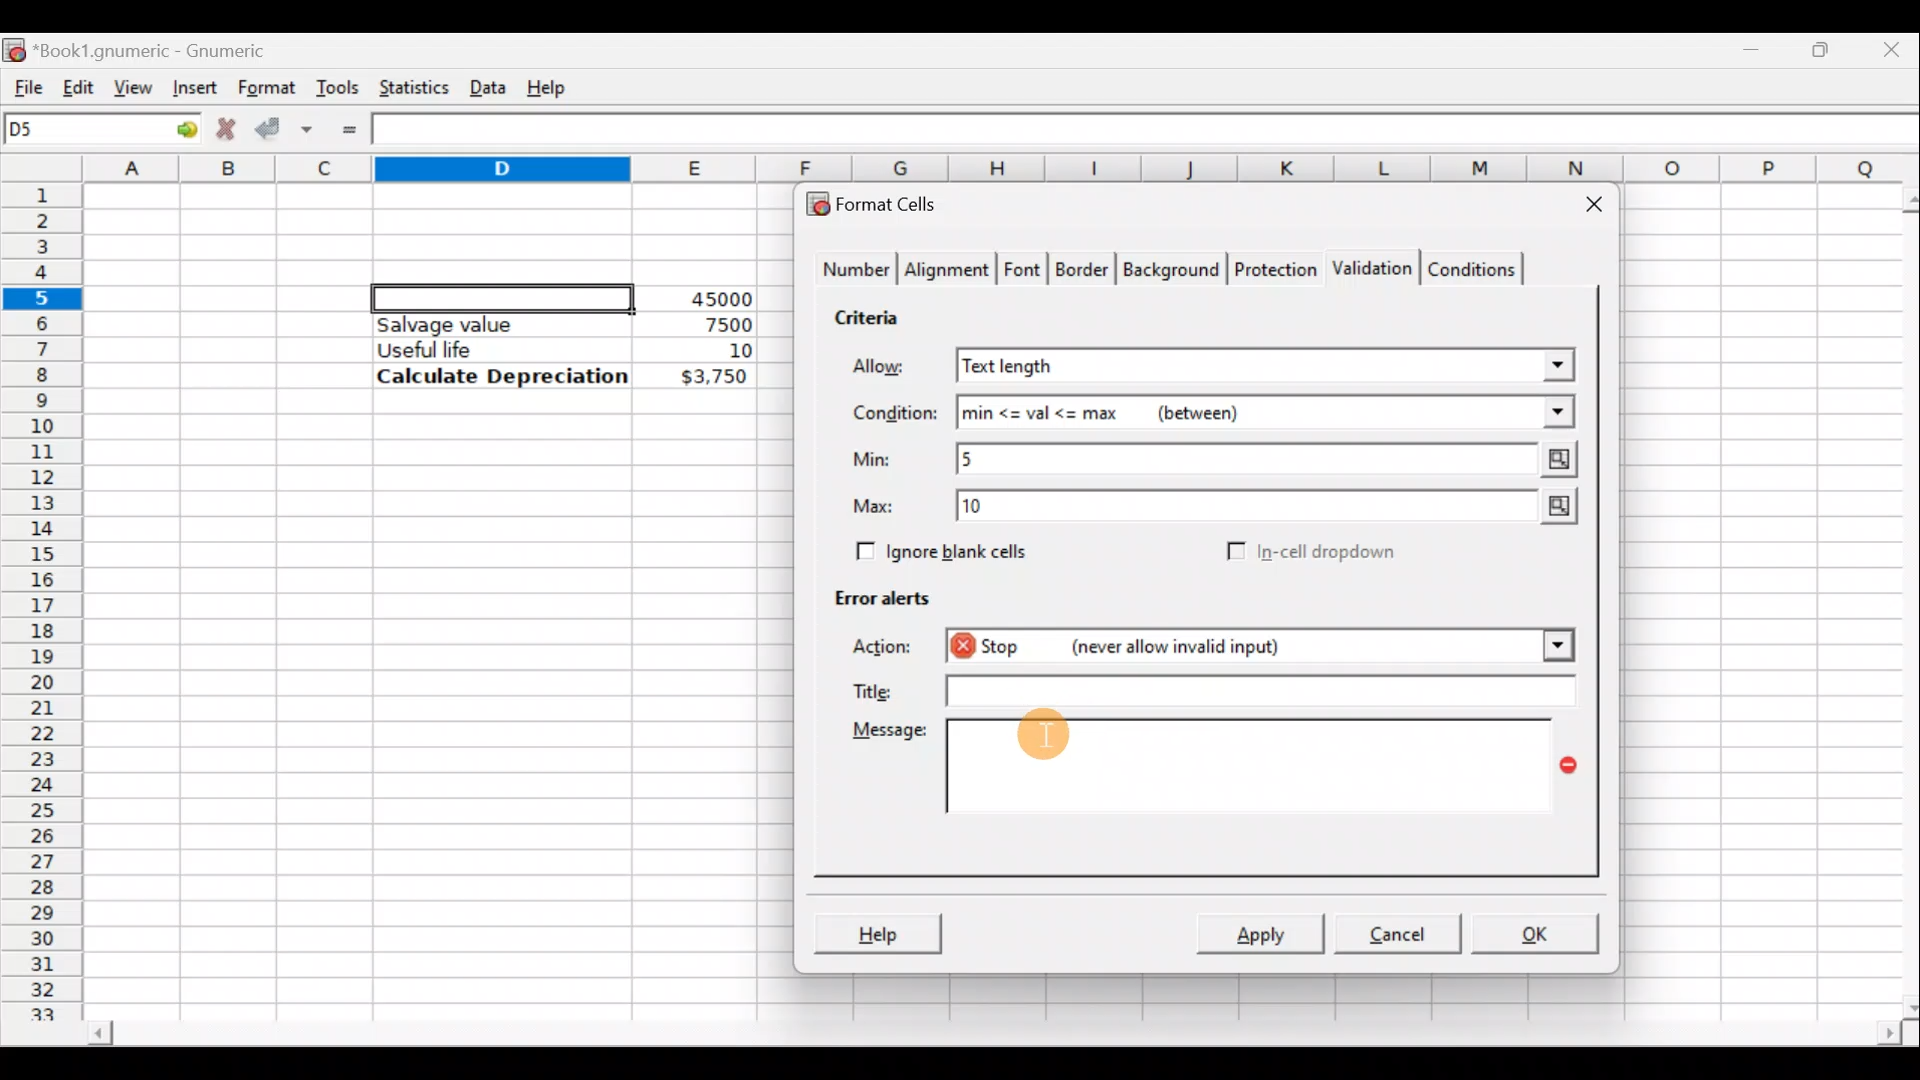 The image size is (1920, 1080). Describe the element at coordinates (696, 323) in the screenshot. I see `7500` at that location.